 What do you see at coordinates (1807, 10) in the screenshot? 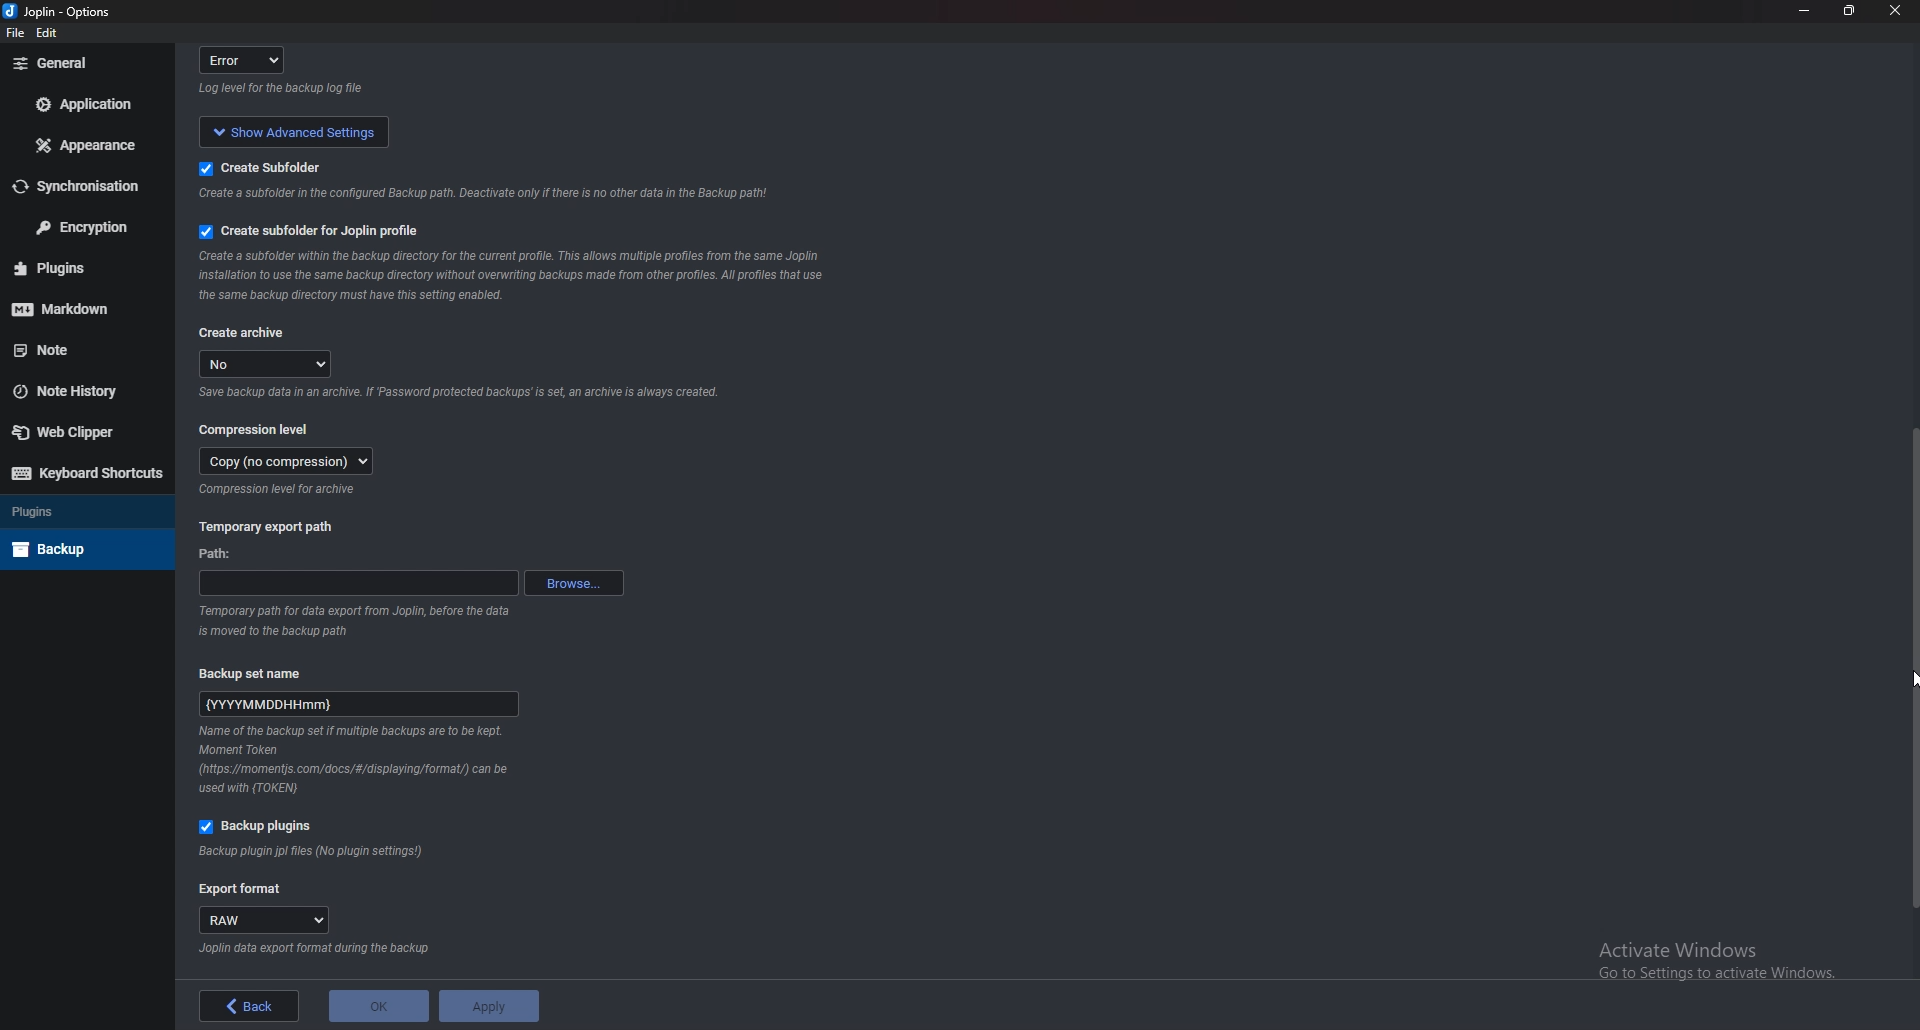
I see `Minimize` at bounding box center [1807, 10].